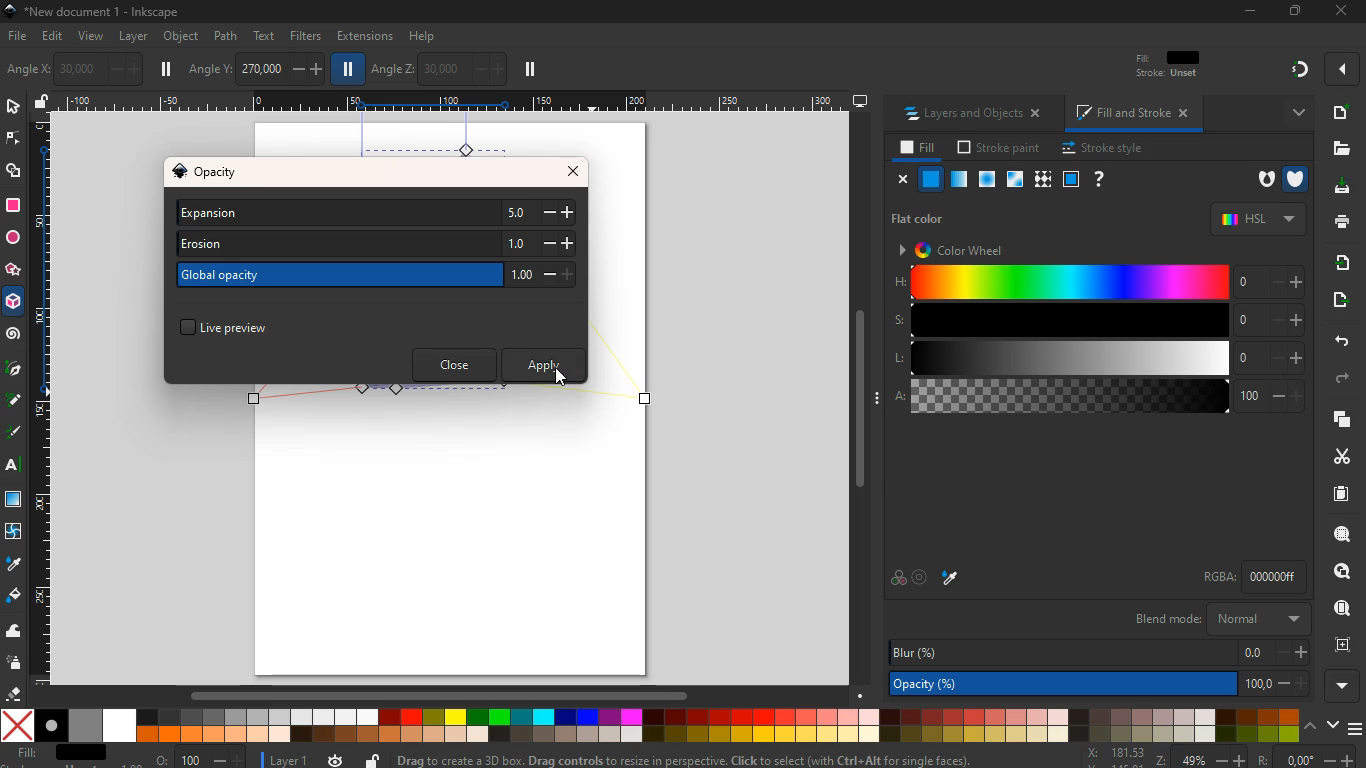 Image resolution: width=1366 pixels, height=768 pixels. What do you see at coordinates (255, 67) in the screenshot?
I see `angle y` at bounding box center [255, 67].